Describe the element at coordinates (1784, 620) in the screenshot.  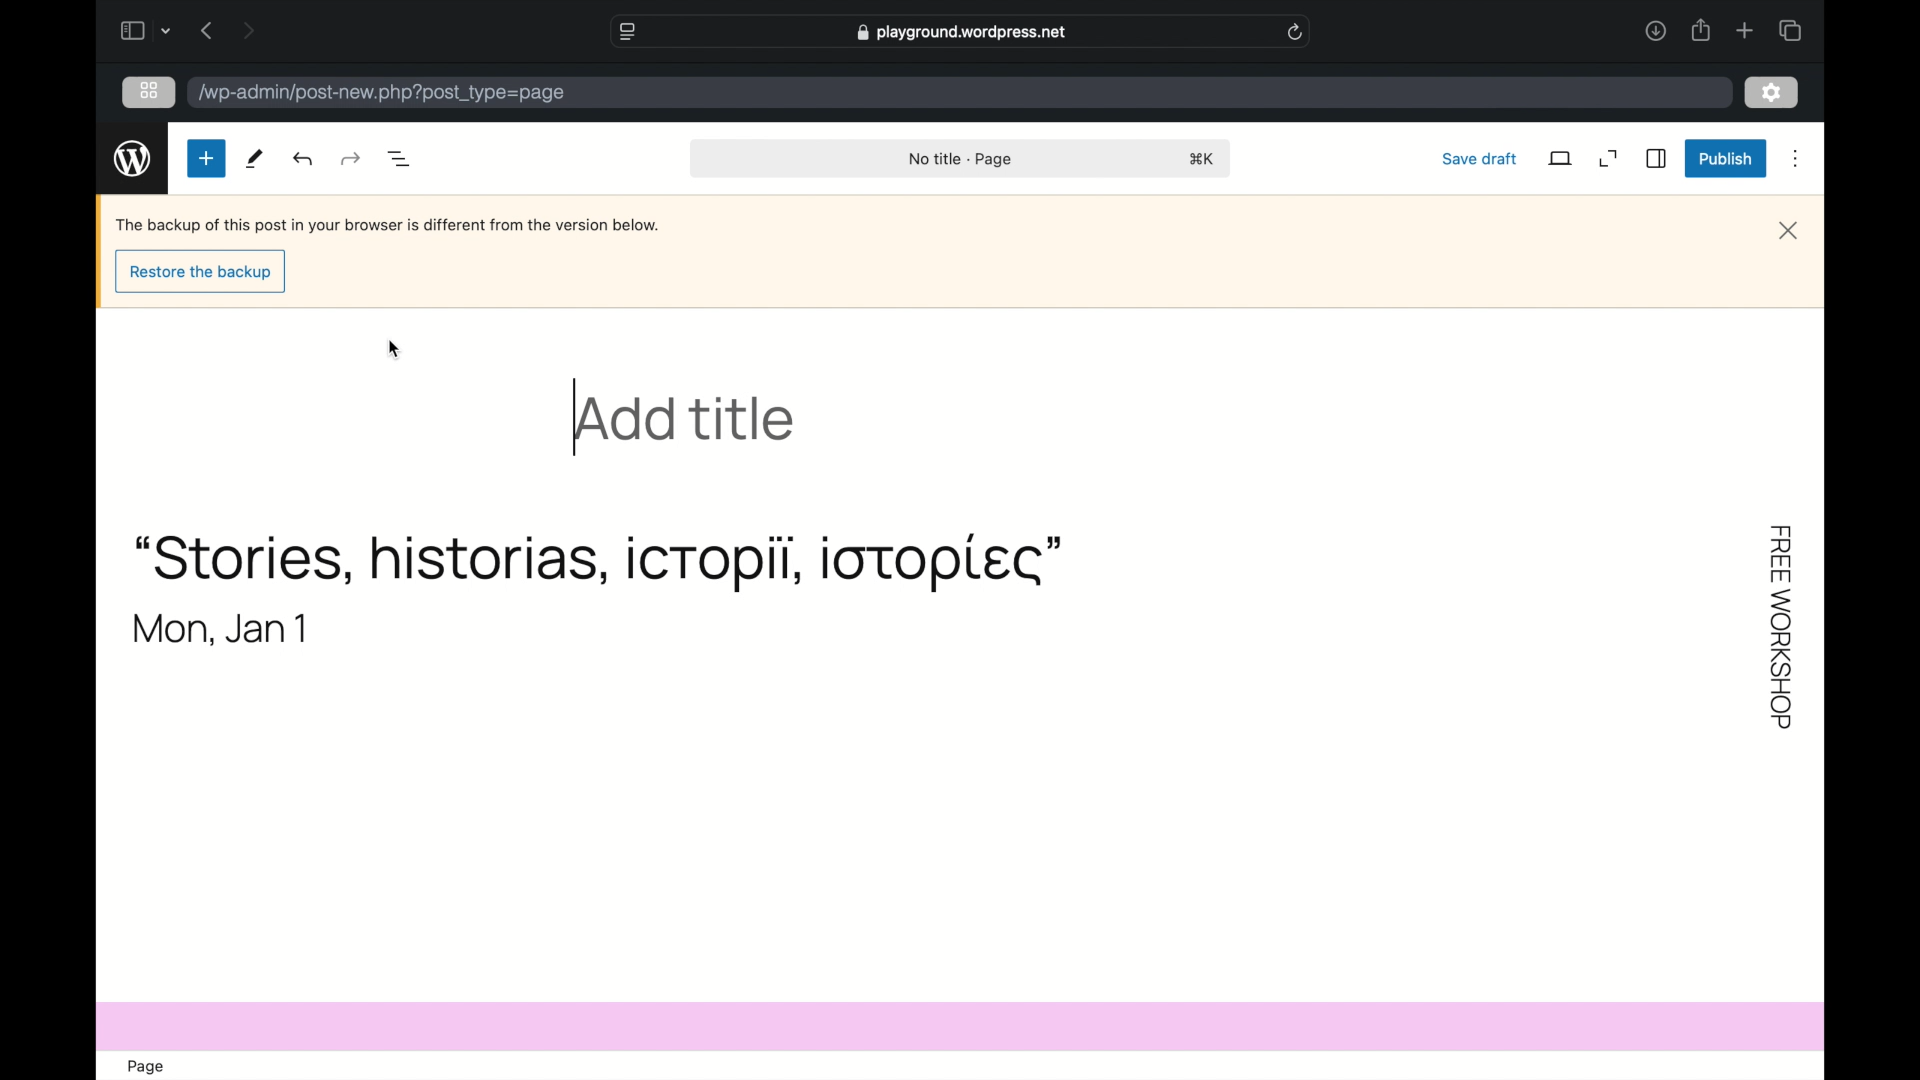
I see `template content` at that location.